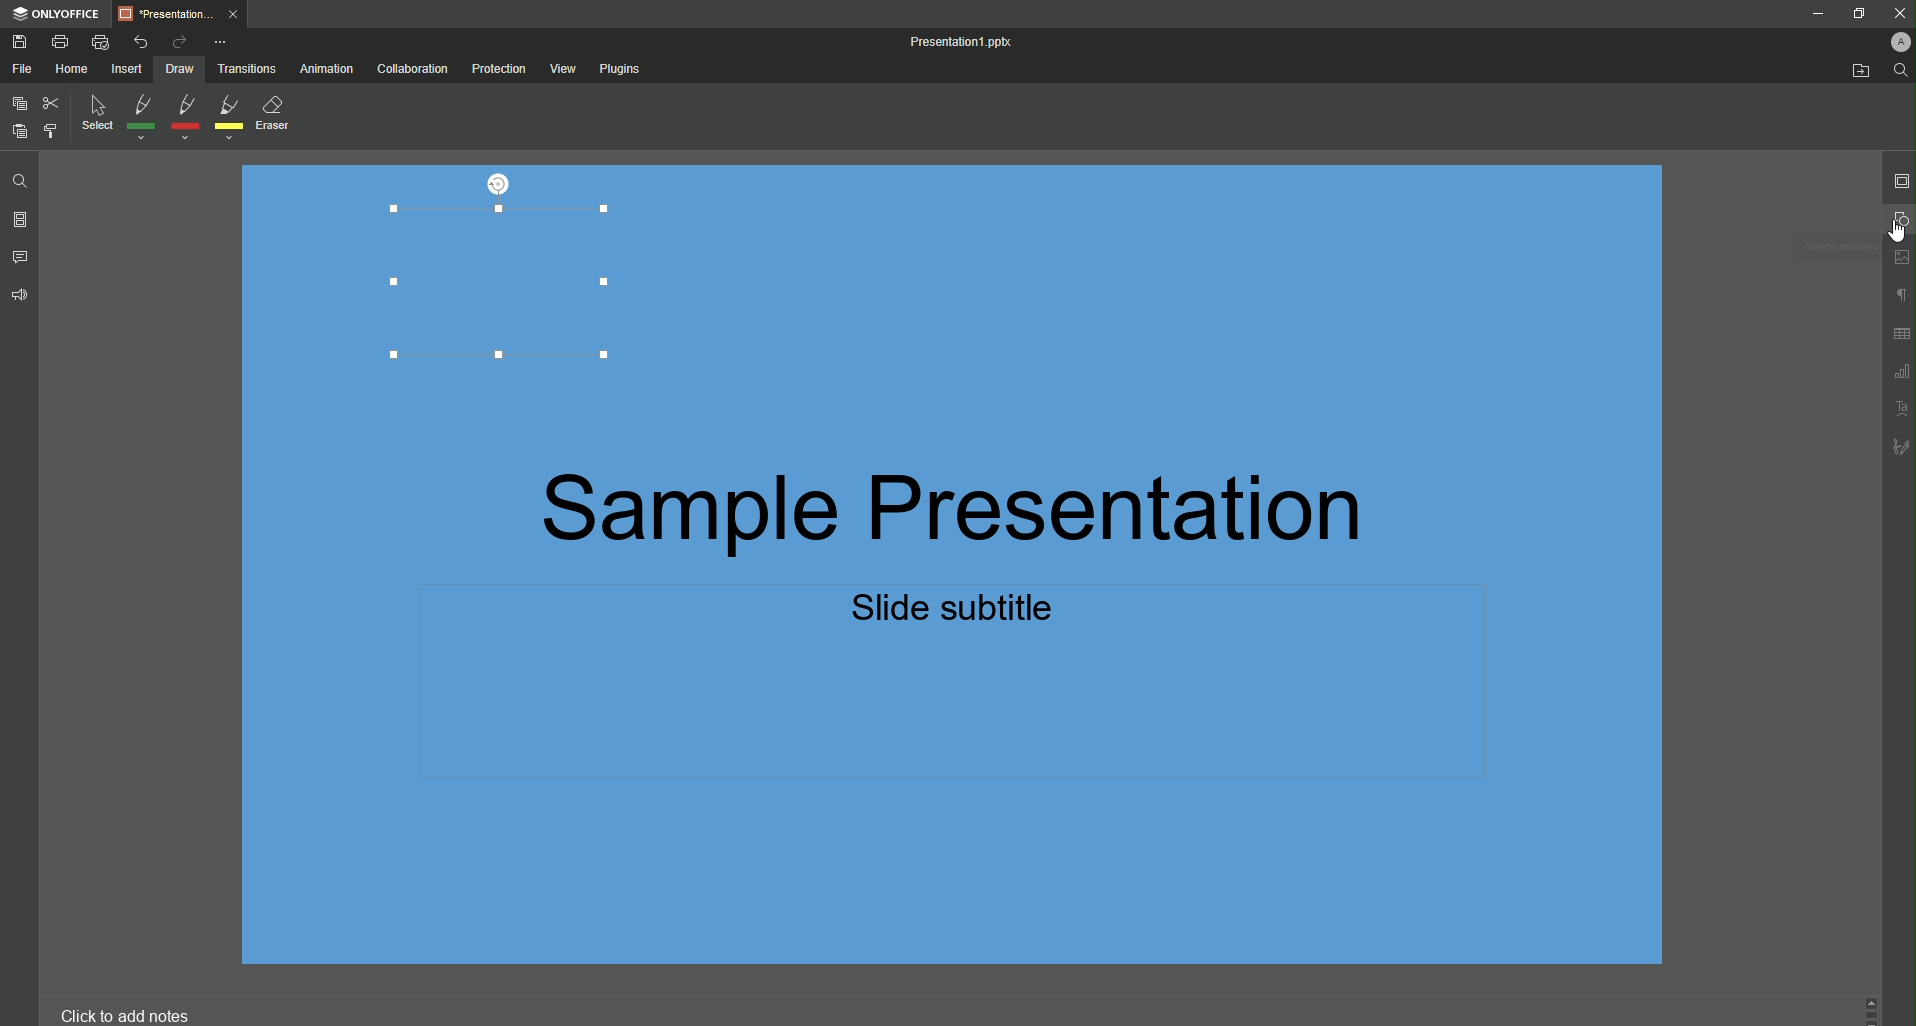 The width and height of the screenshot is (1916, 1026). What do you see at coordinates (1857, 15) in the screenshot?
I see `Restore` at bounding box center [1857, 15].